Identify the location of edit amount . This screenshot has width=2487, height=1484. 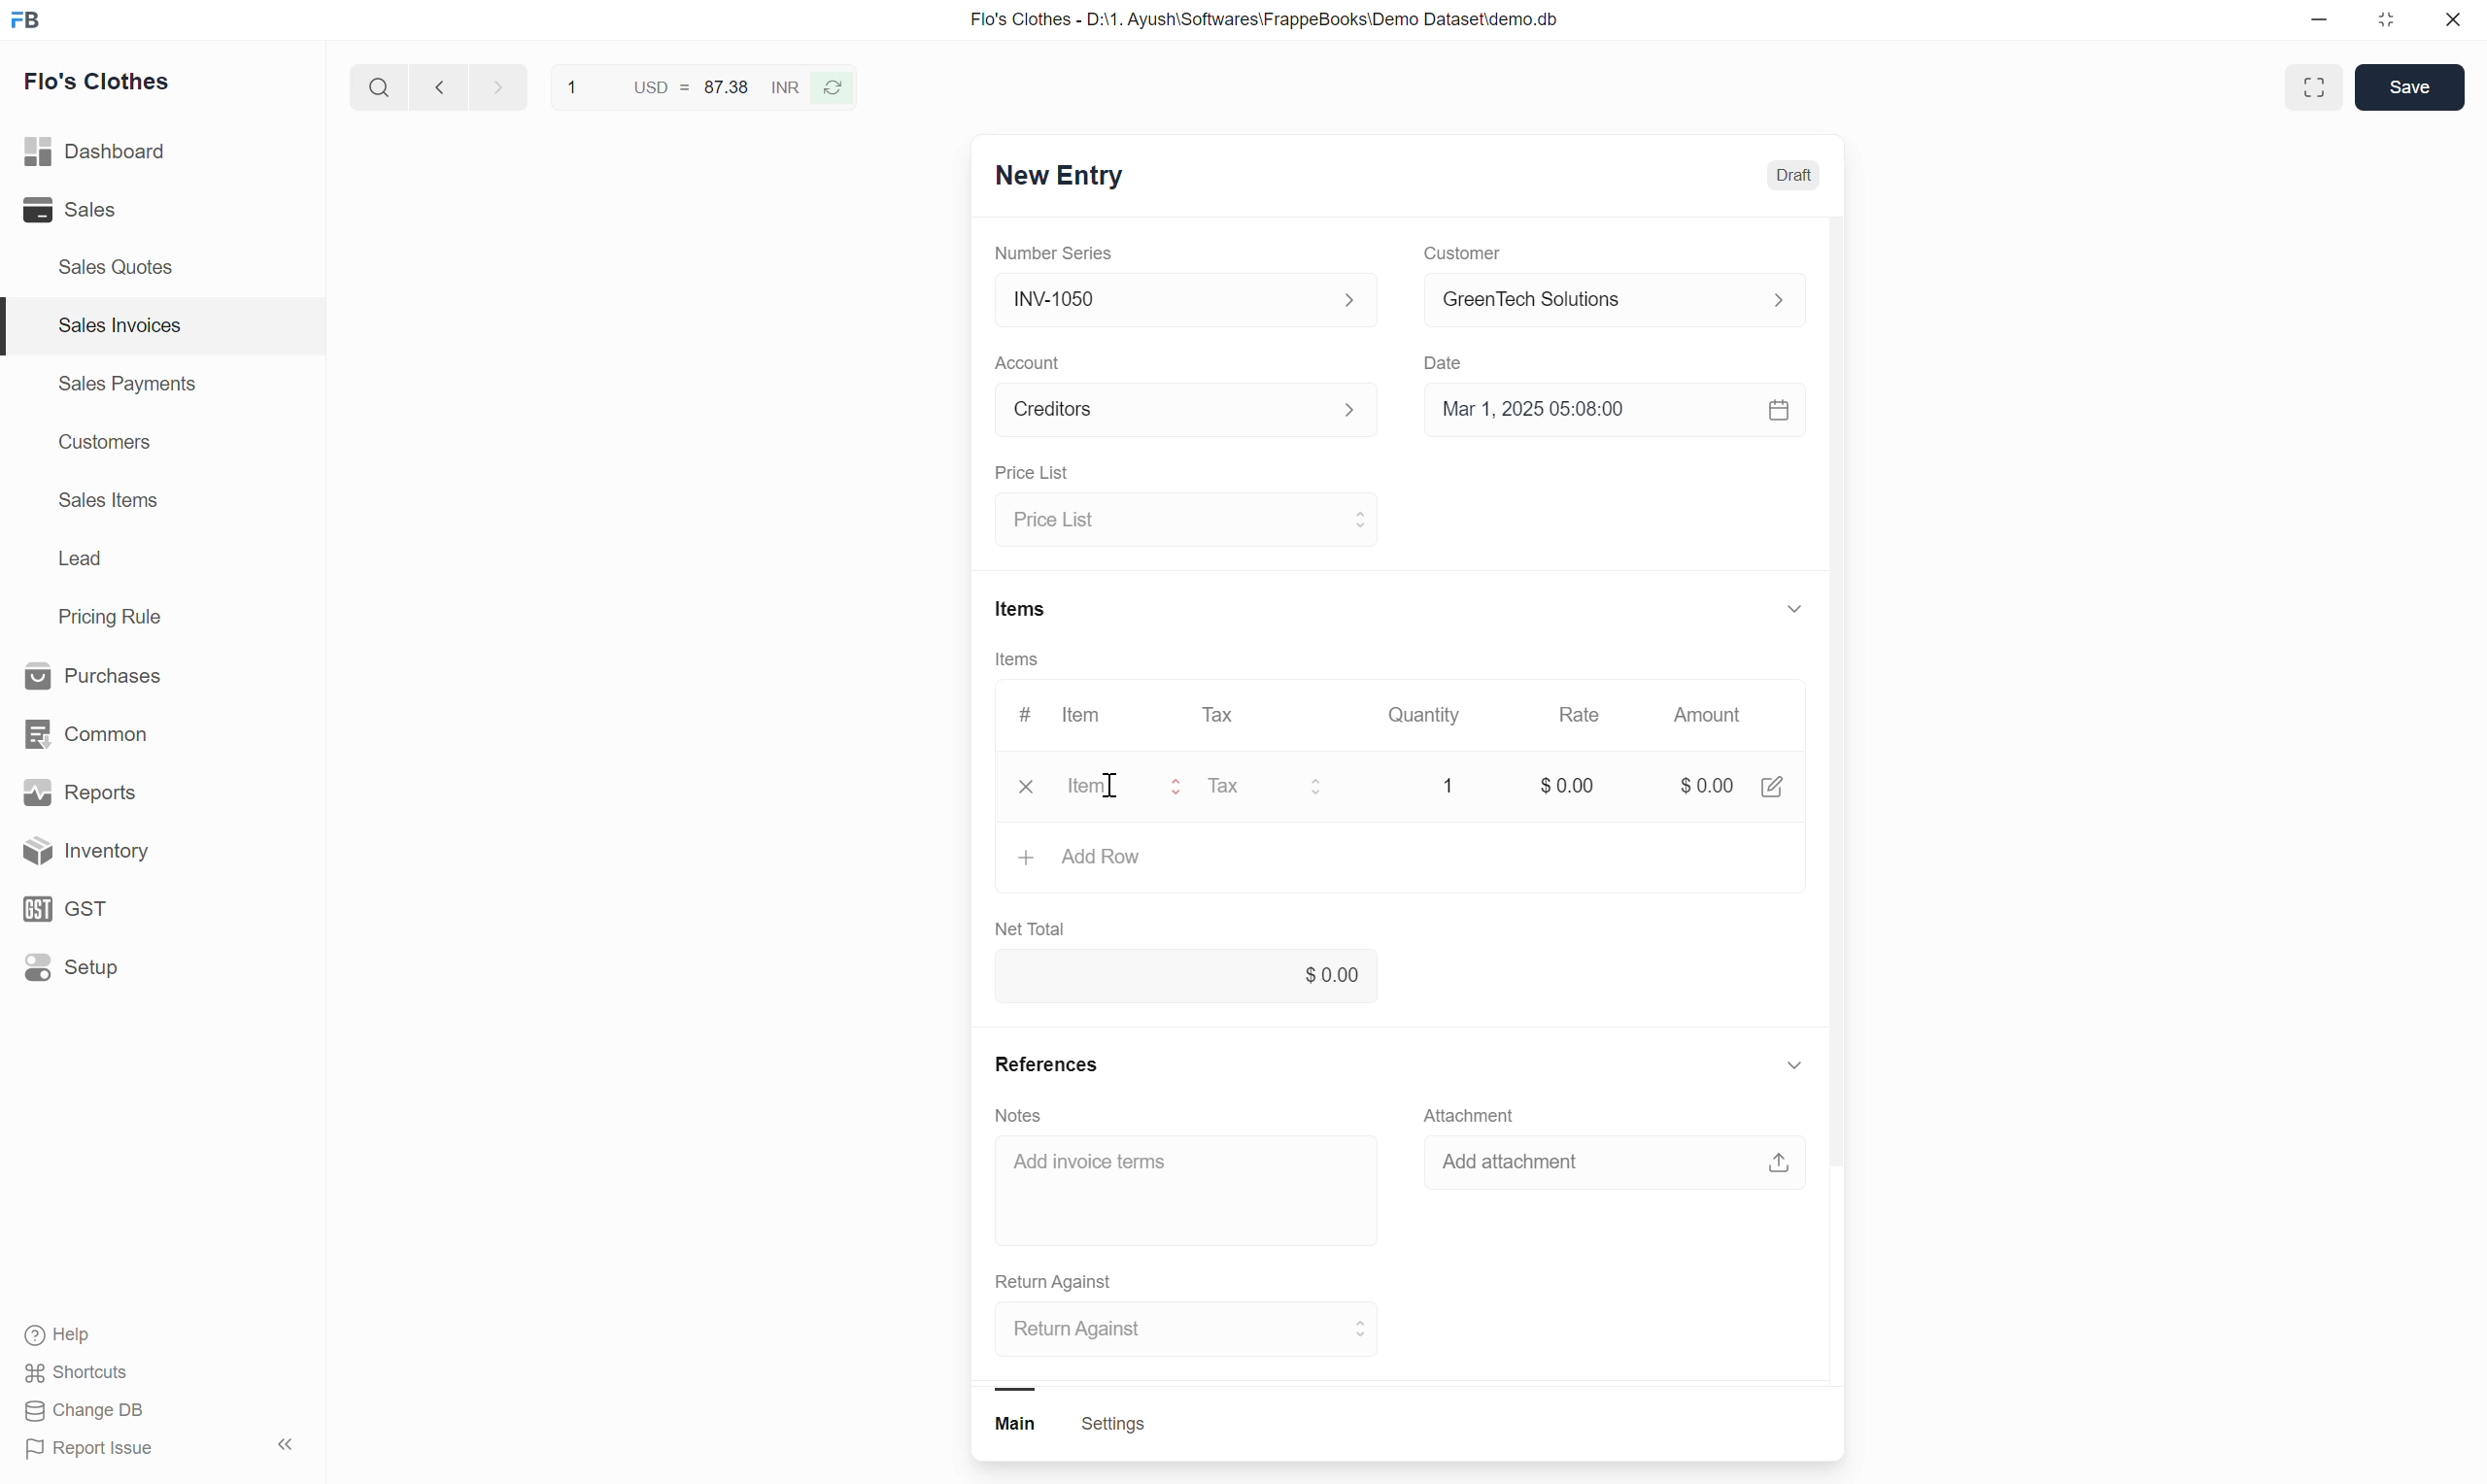
(1777, 788).